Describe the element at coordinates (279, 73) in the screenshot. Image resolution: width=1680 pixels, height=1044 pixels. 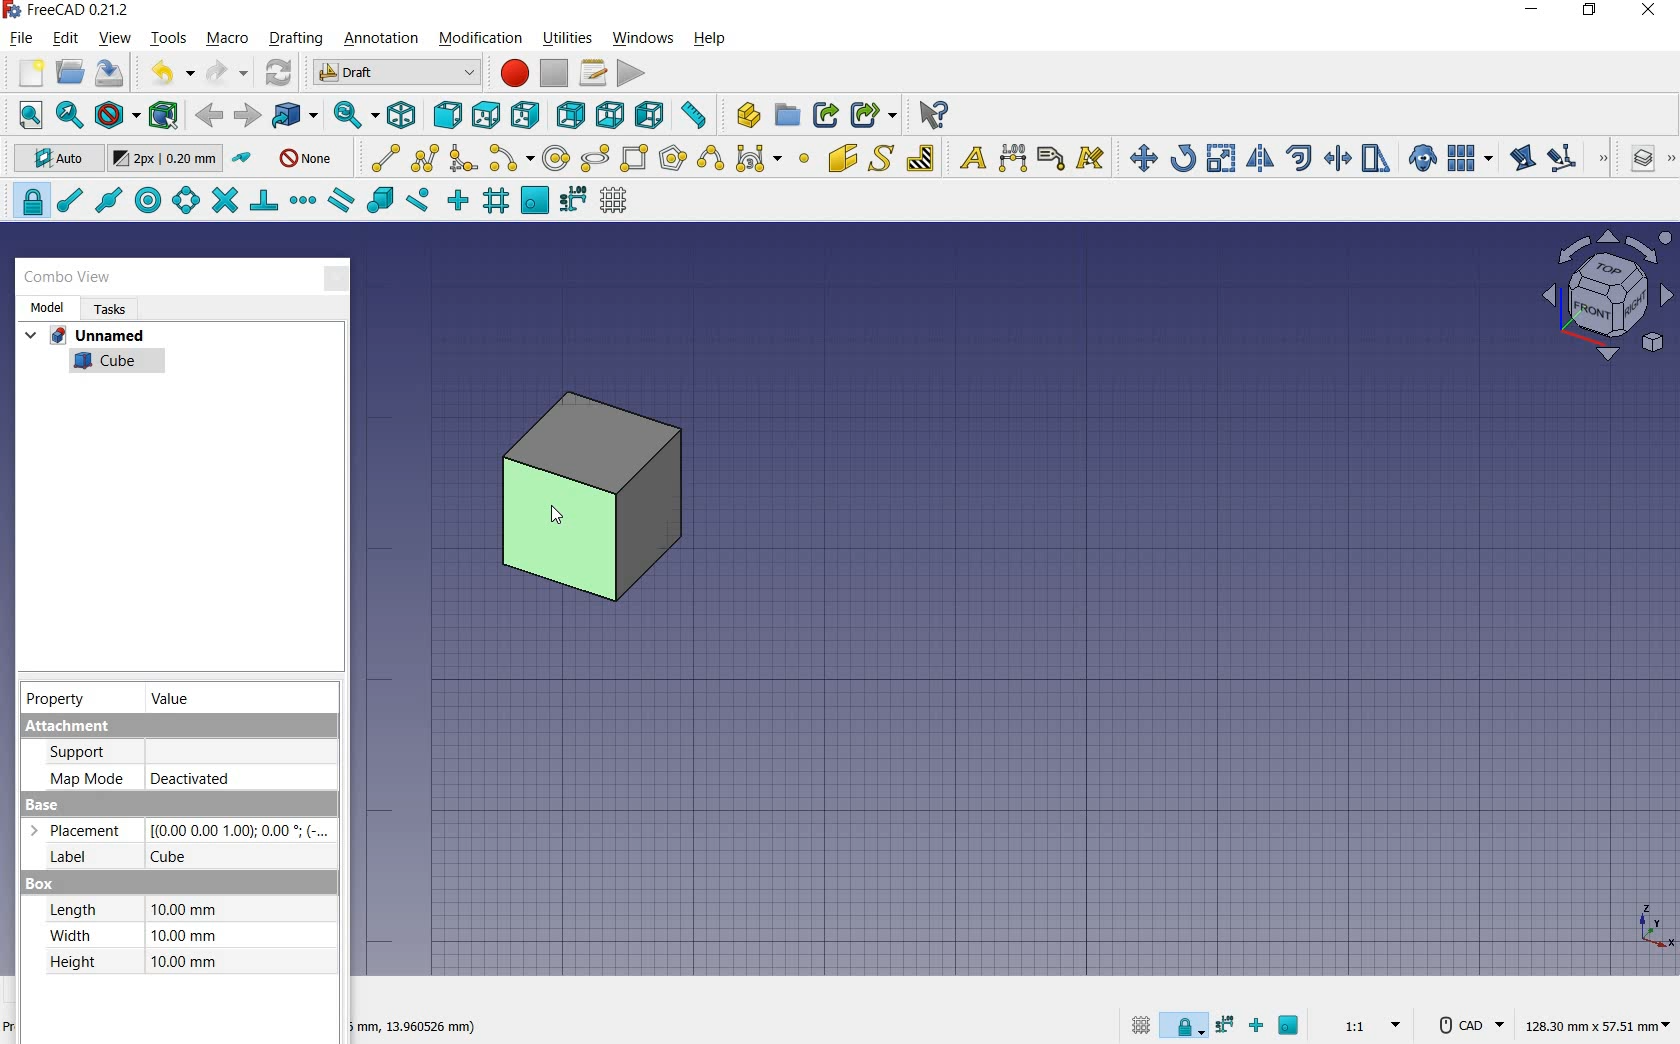
I see `refresh` at that location.